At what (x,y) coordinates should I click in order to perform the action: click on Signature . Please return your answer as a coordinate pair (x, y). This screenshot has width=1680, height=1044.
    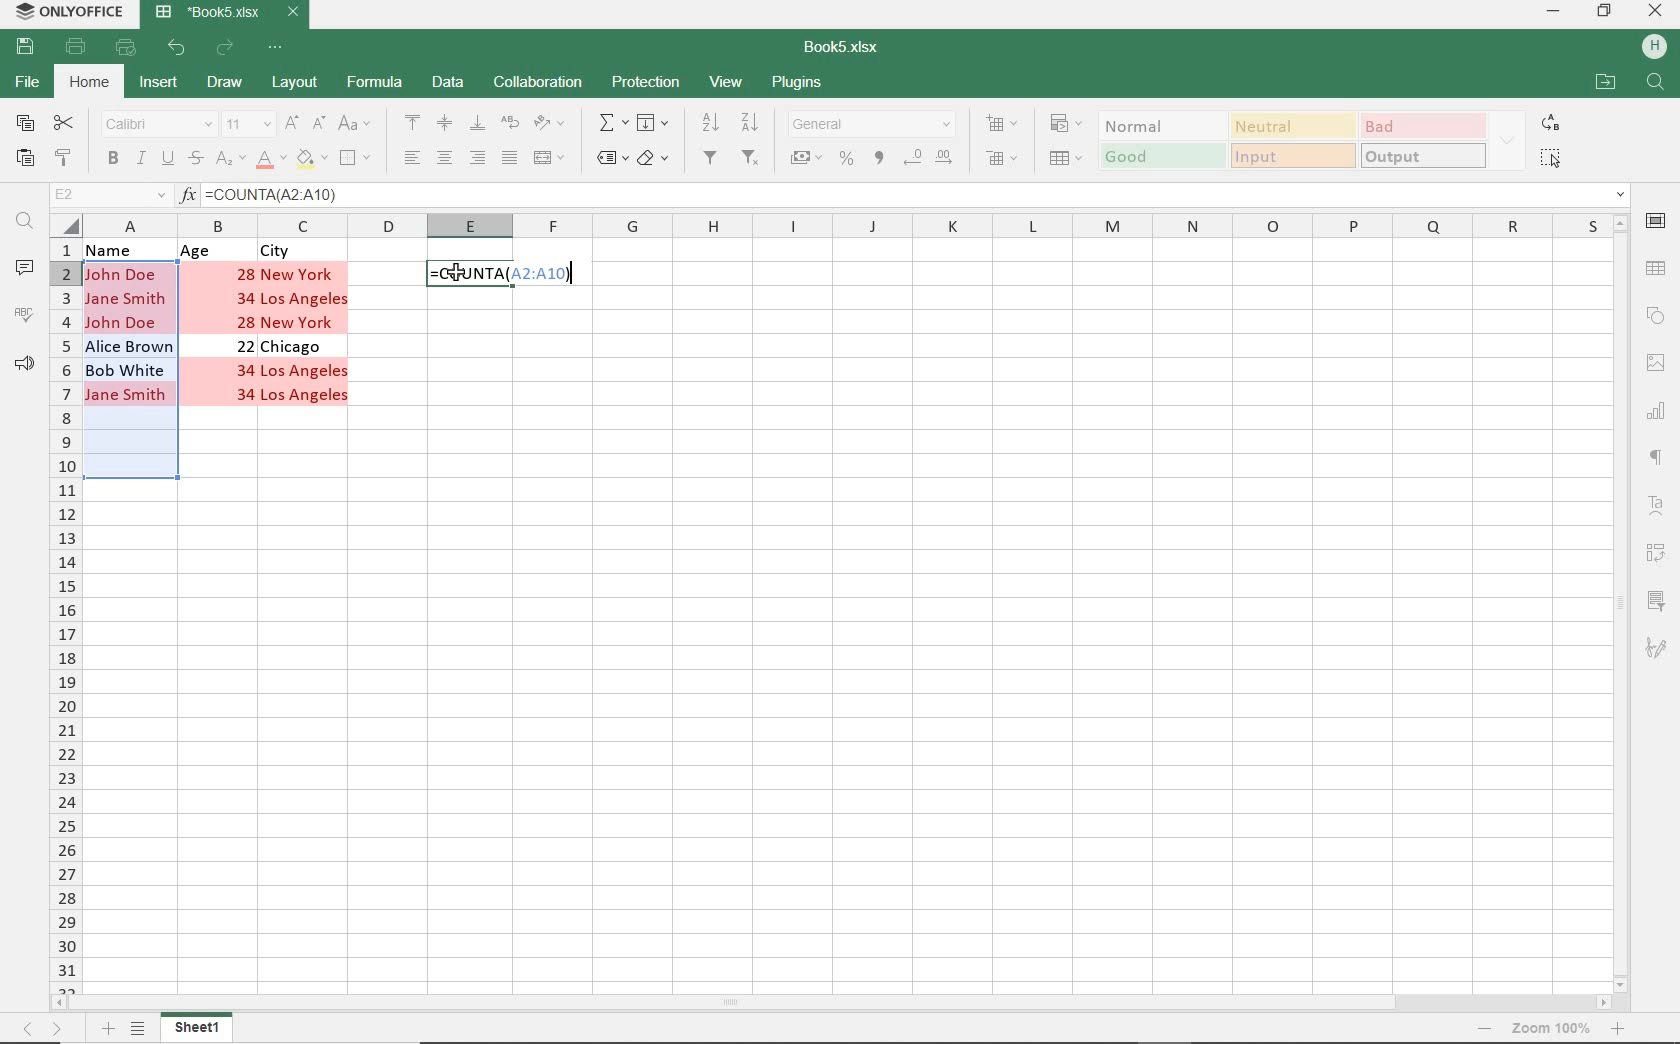
    Looking at the image, I should click on (1657, 650).